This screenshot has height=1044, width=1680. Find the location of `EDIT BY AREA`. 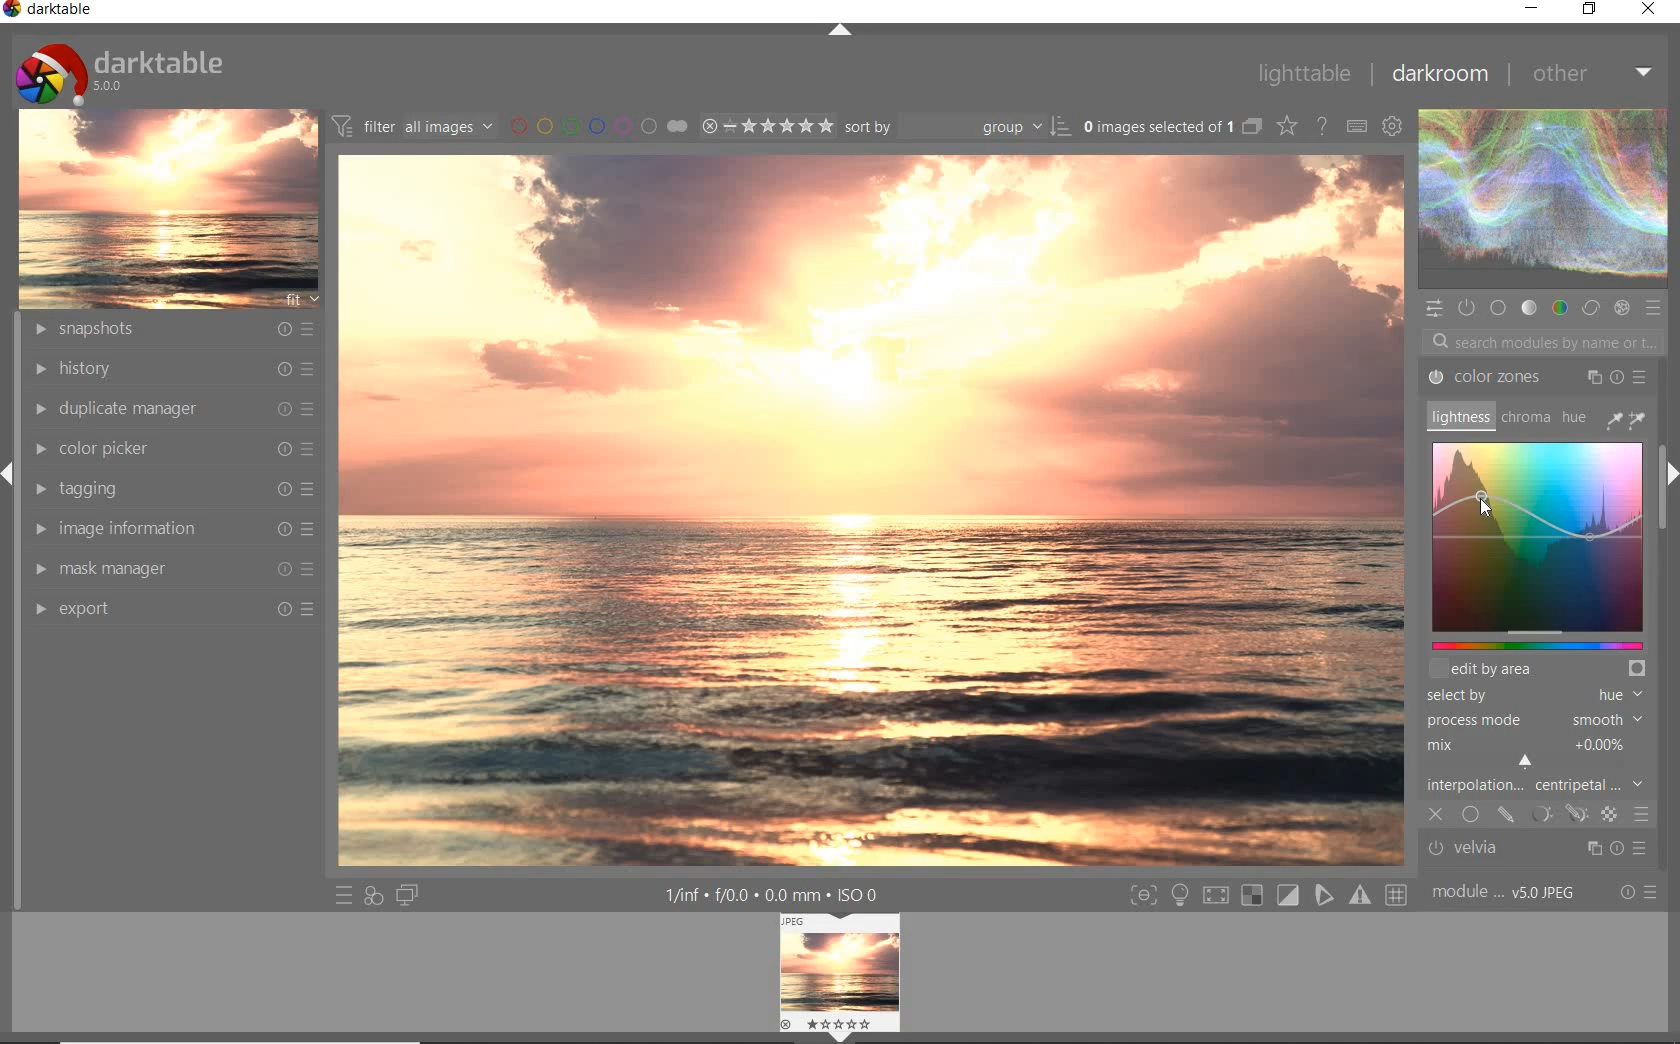

EDIT BY AREA is located at coordinates (1540, 667).